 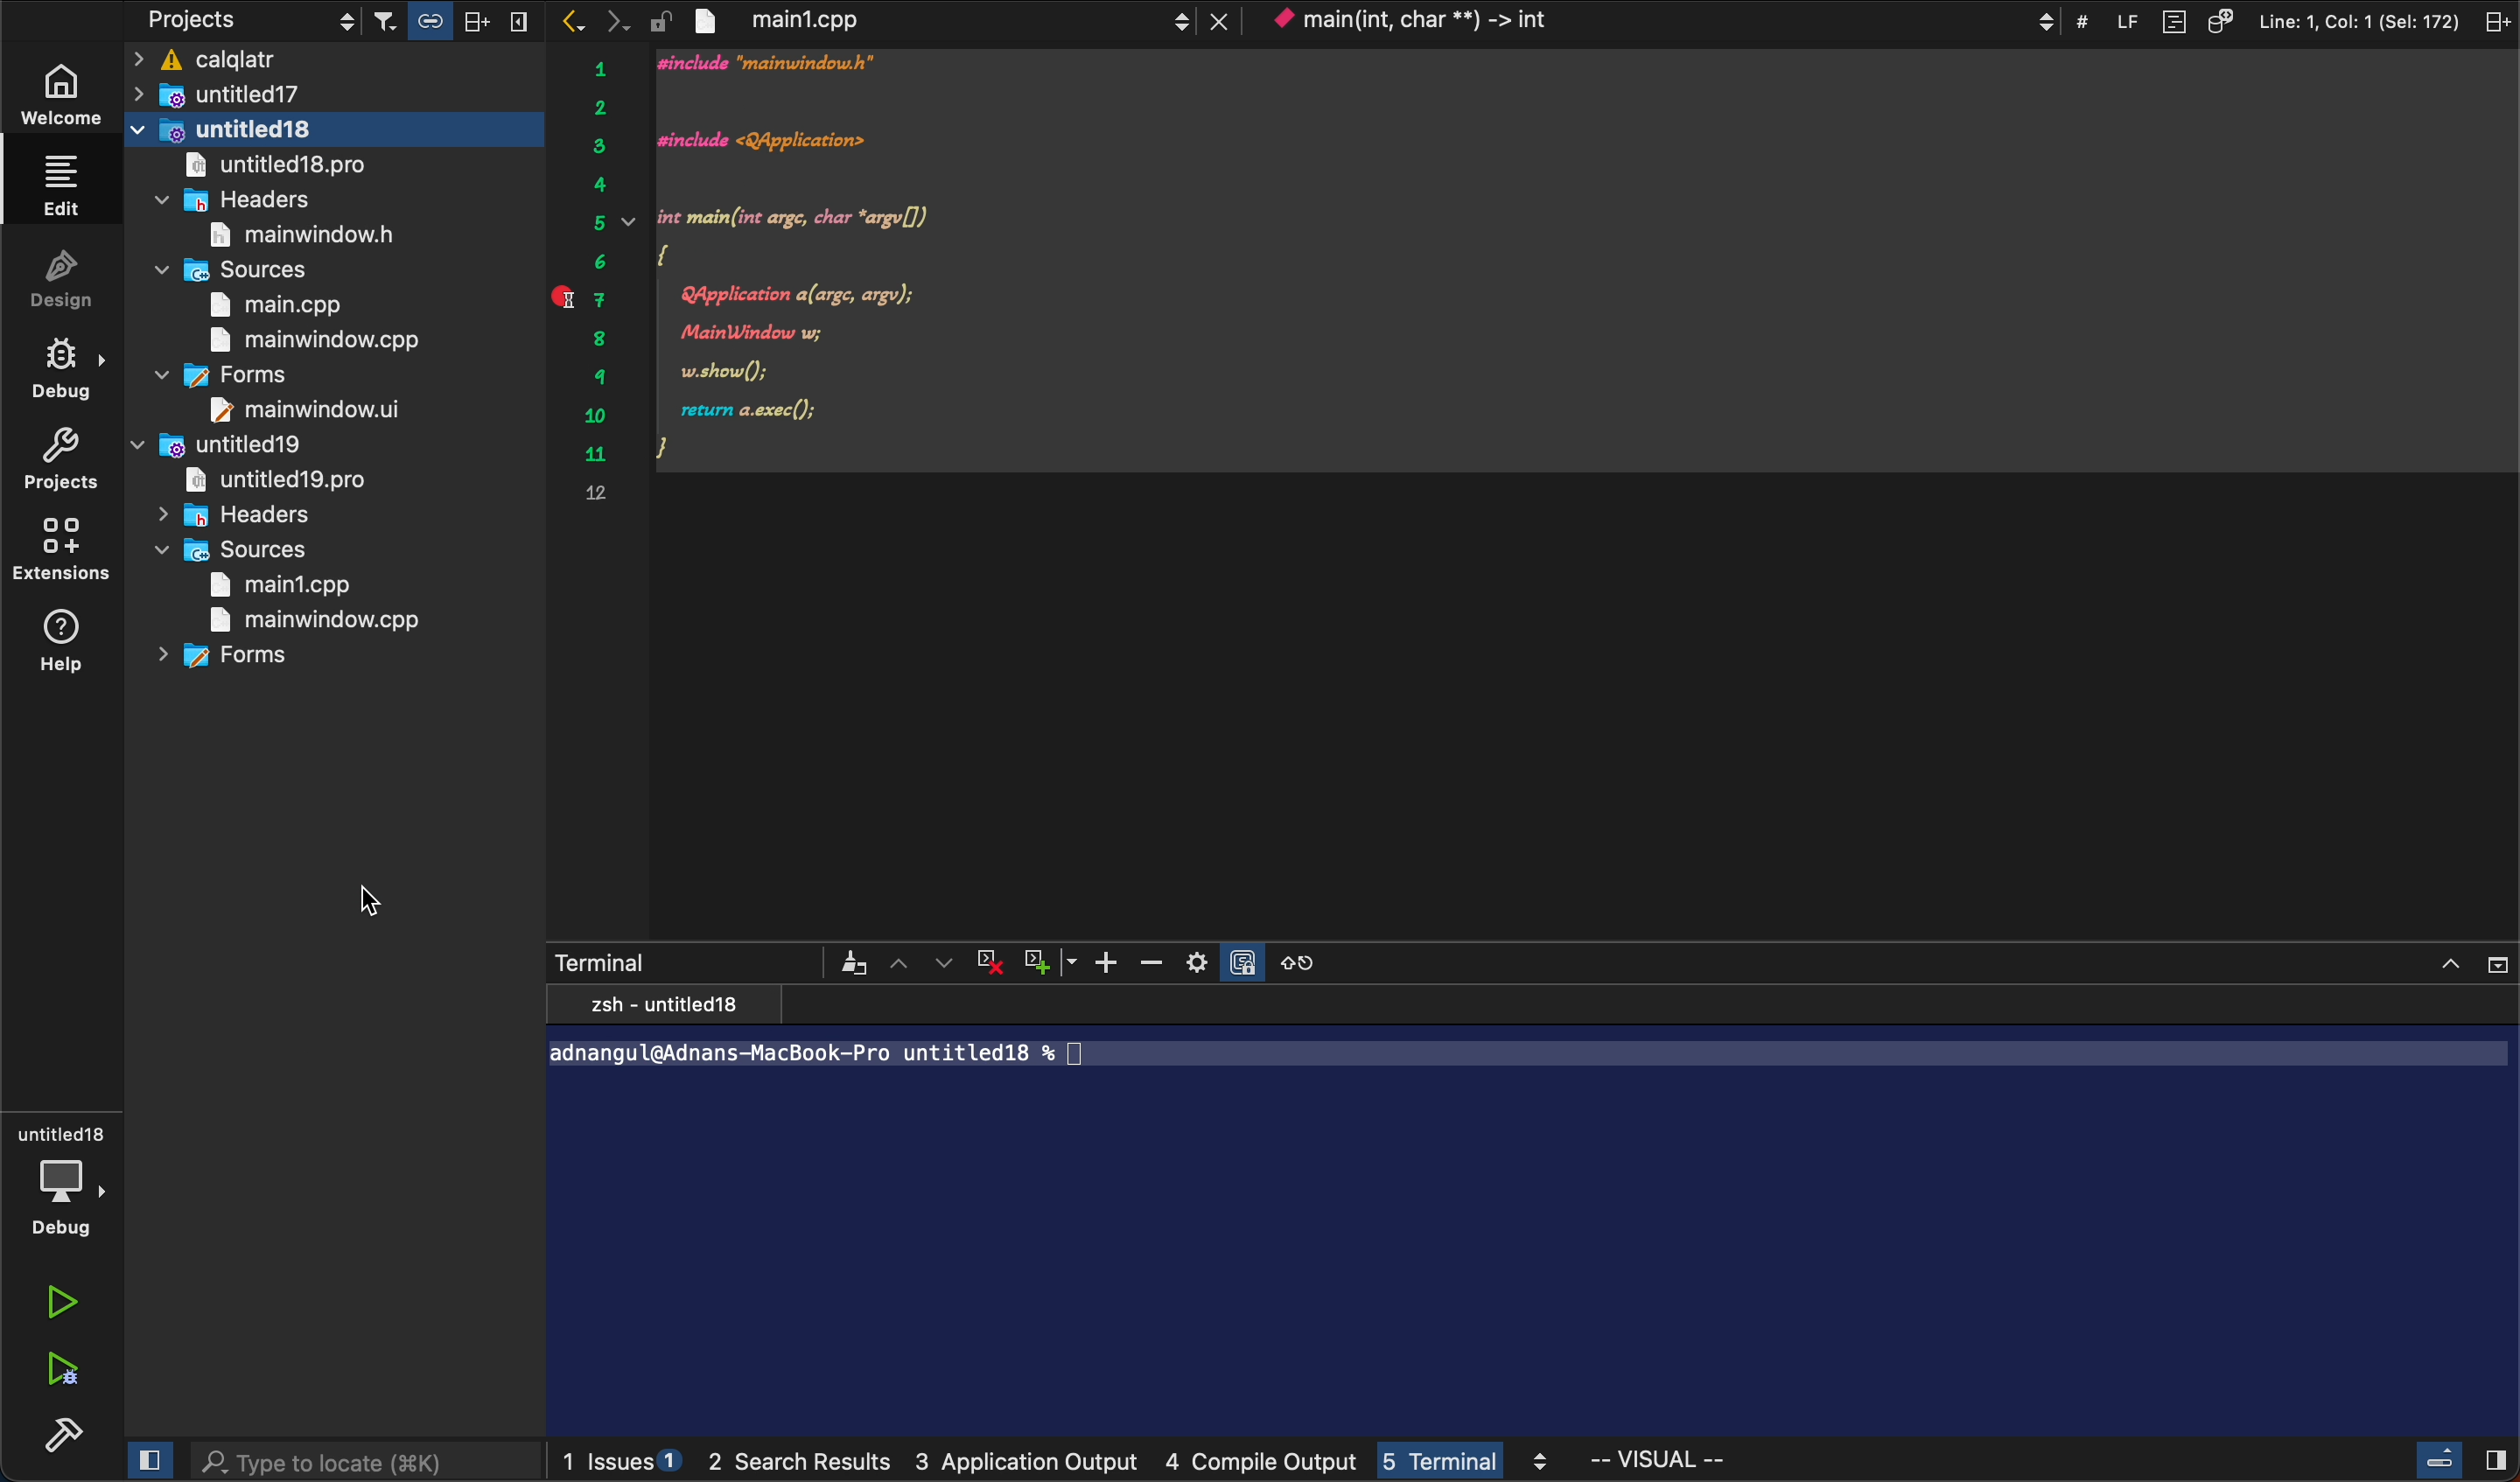 What do you see at coordinates (322, 408) in the screenshot?
I see `main window` at bounding box center [322, 408].